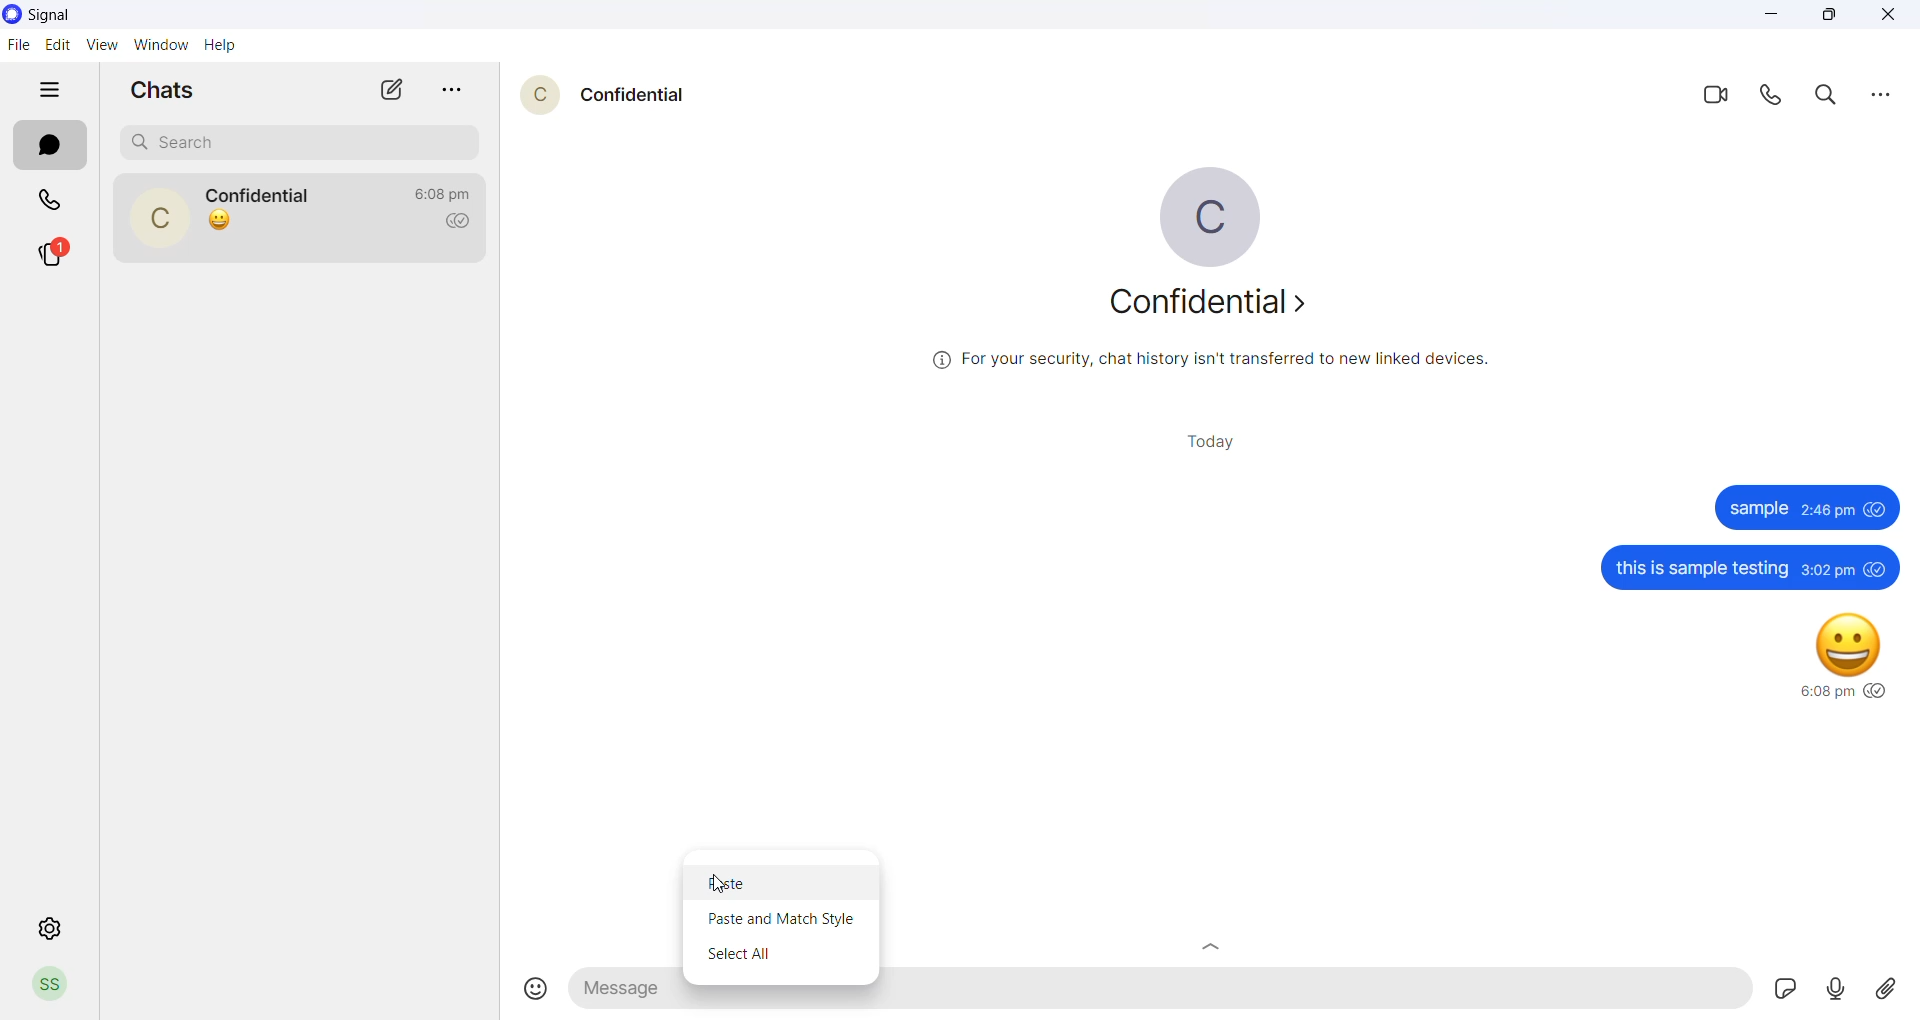 Image resolution: width=1920 pixels, height=1020 pixels. I want to click on emojis, so click(529, 985).